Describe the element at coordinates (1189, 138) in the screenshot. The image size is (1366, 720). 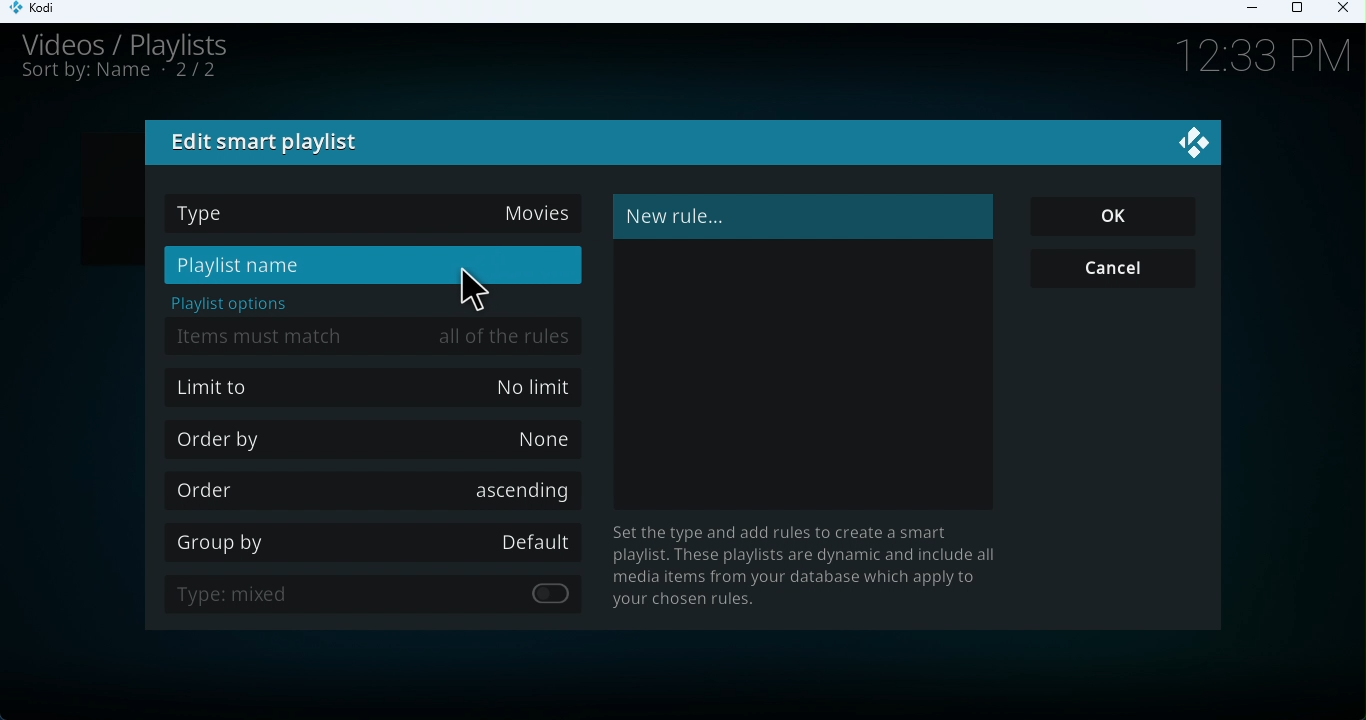
I see `logo` at that location.